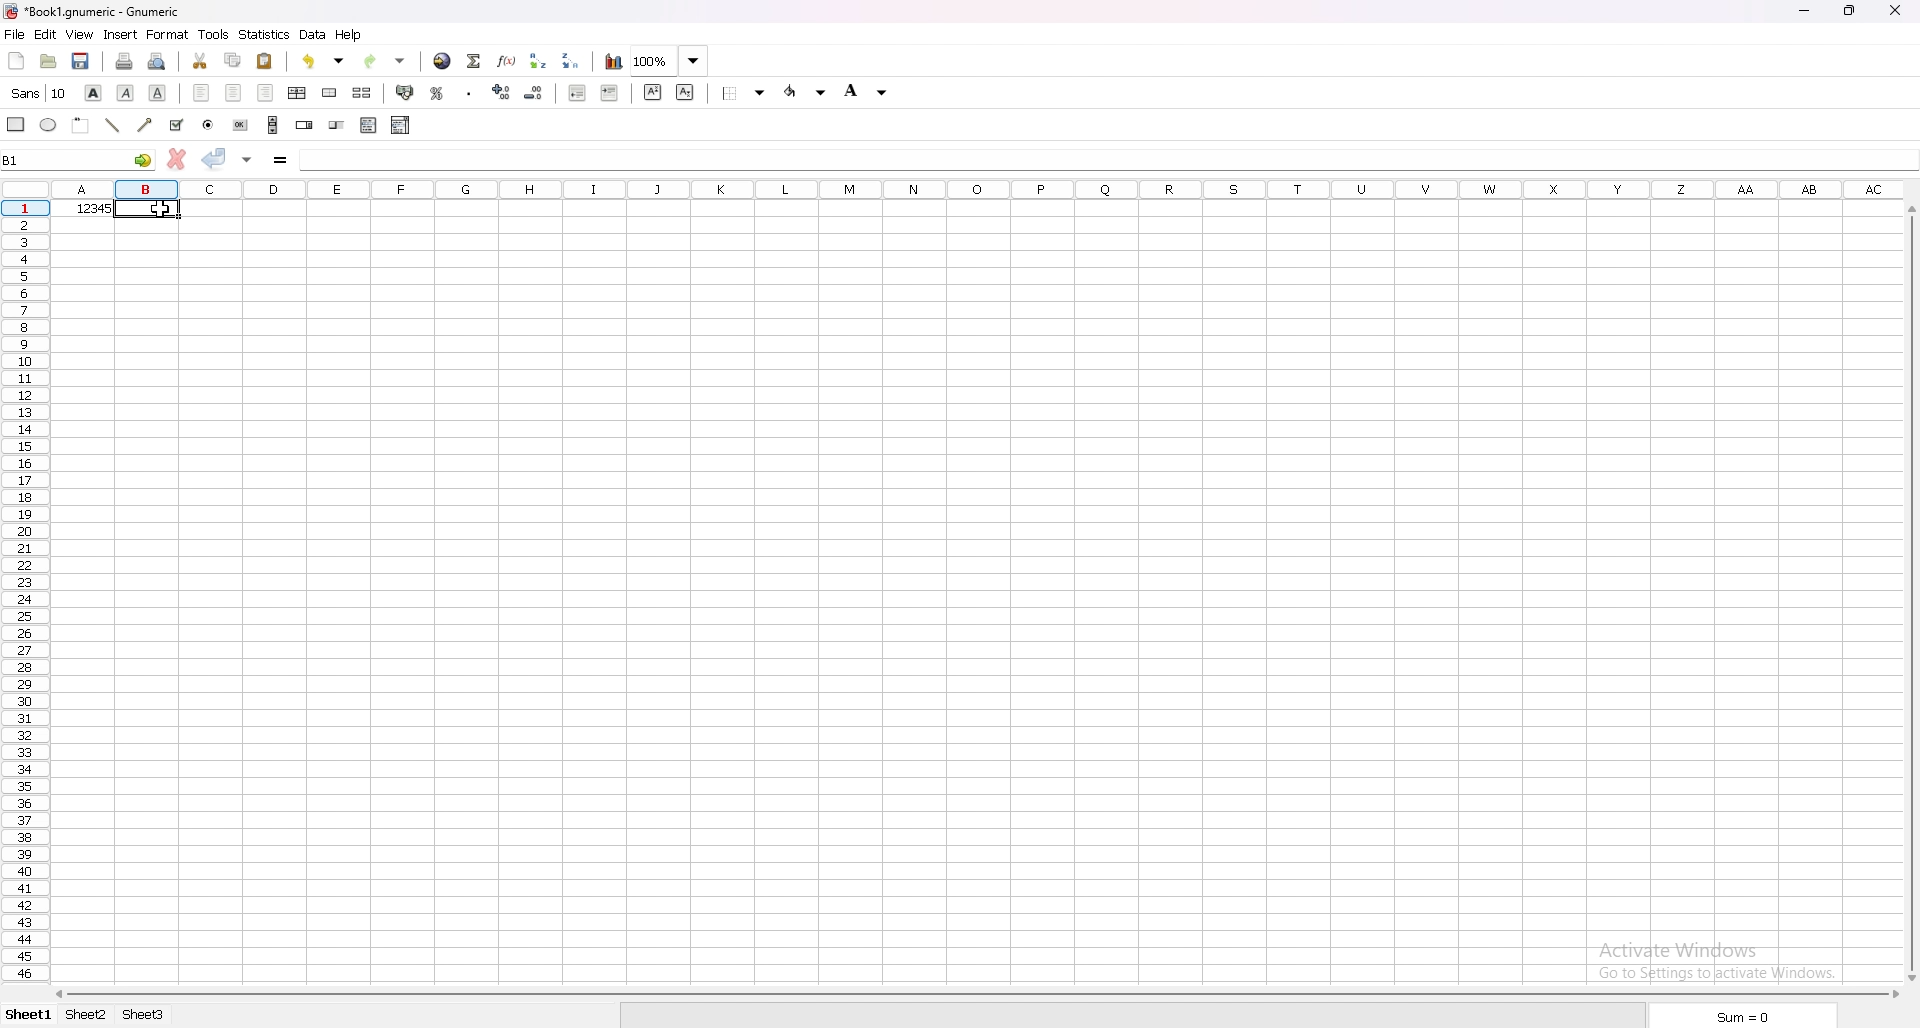 The height and width of the screenshot is (1028, 1920). I want to click on file name, so click(92, 13).